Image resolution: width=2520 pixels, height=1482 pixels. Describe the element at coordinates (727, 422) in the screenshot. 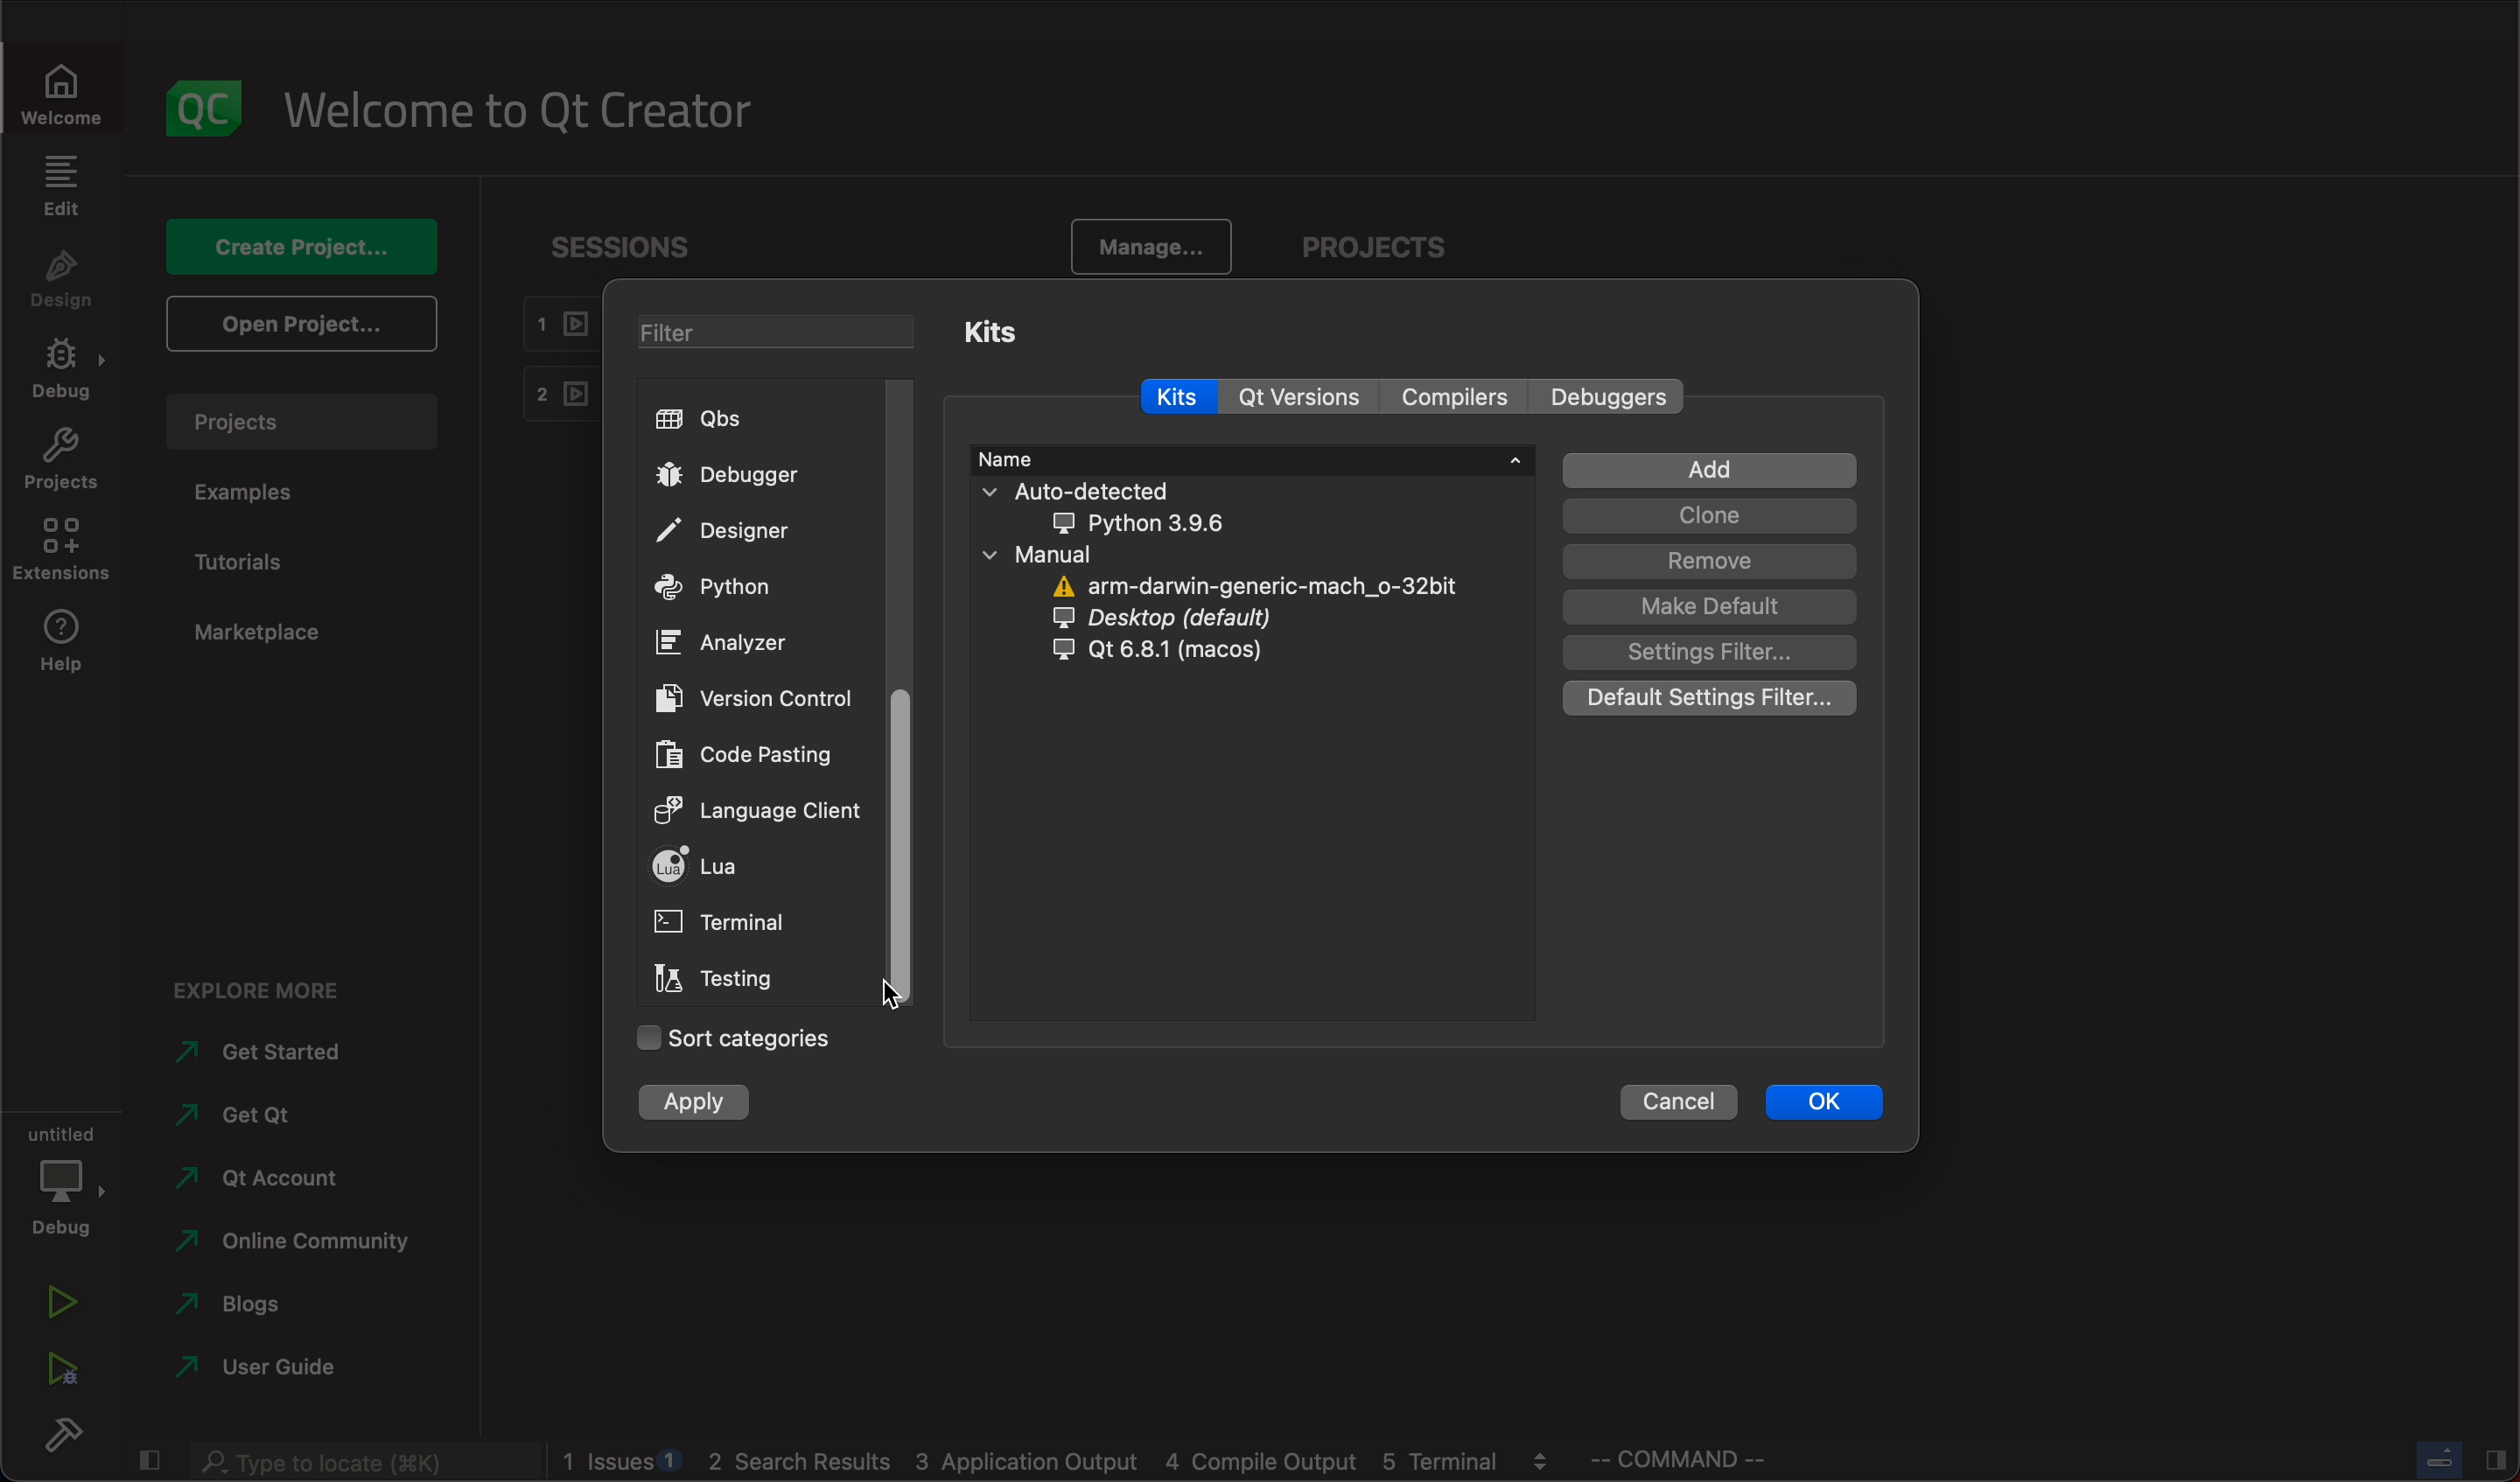

I see `qbs` at that location.